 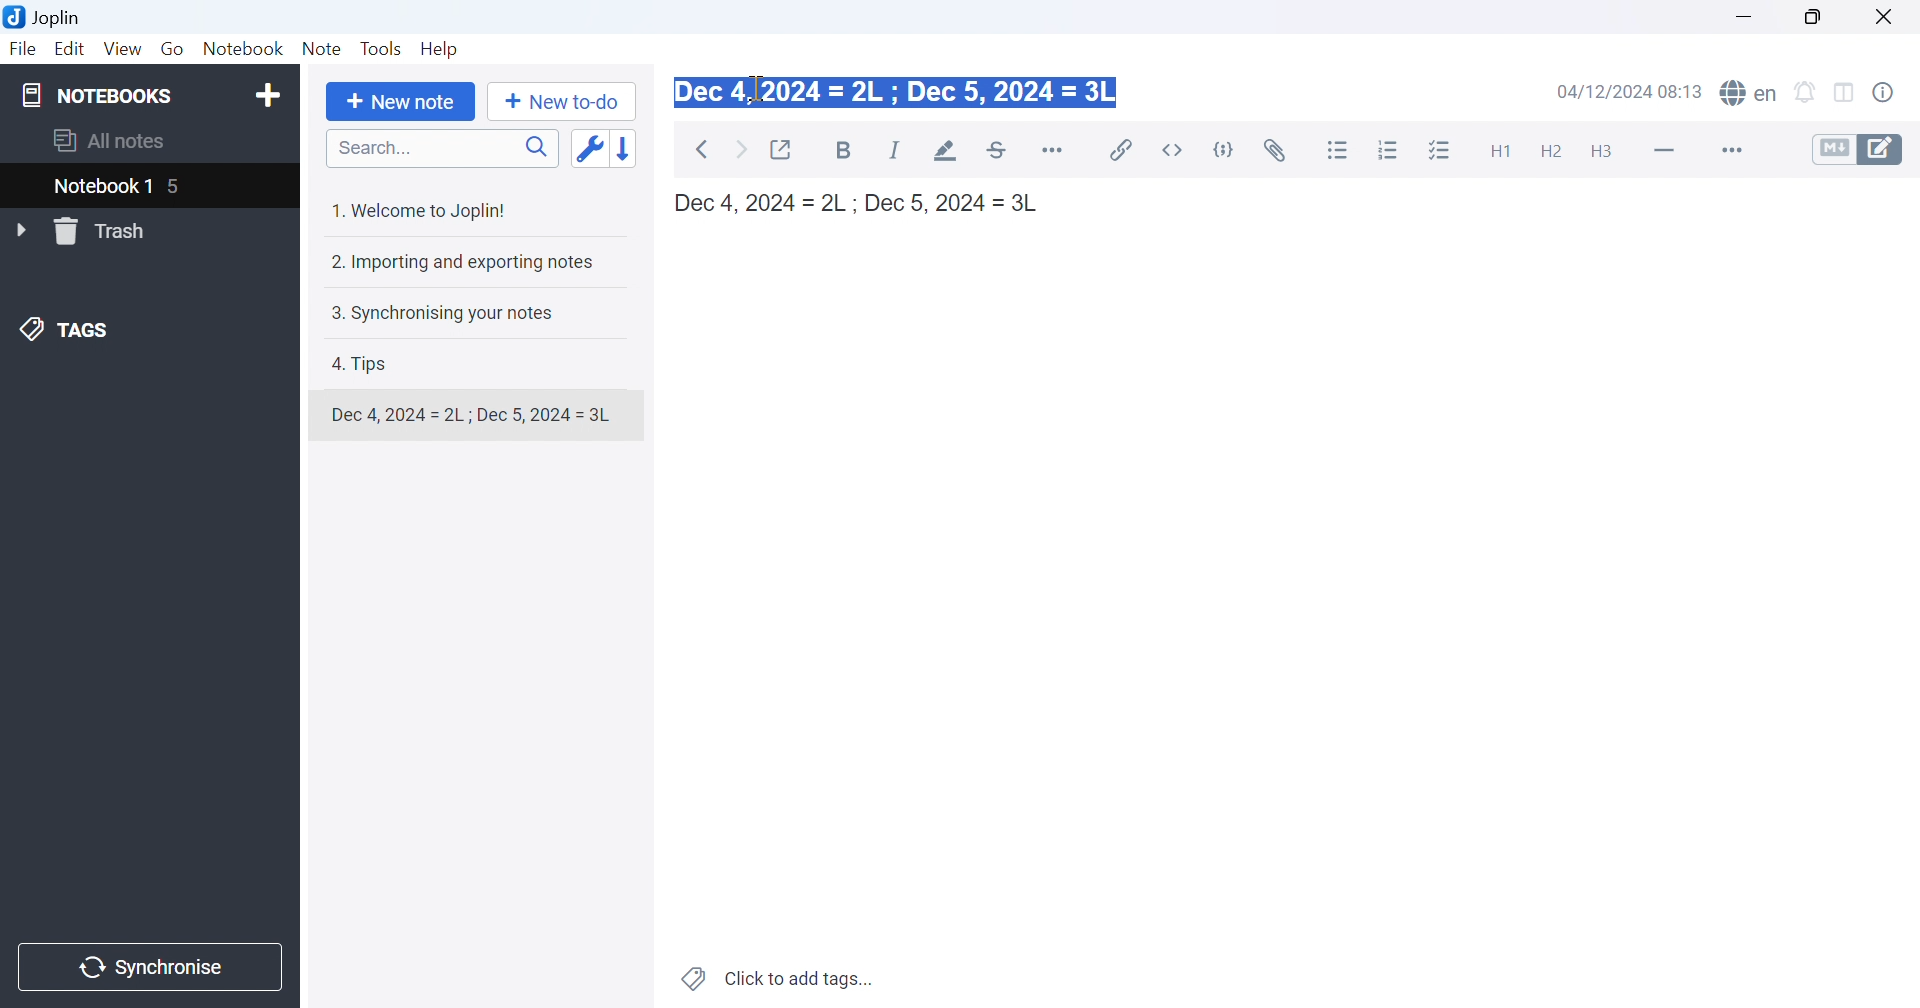 What do you see at coordinates (115, 140) in the screenshot?
I see `All notes` at bounding box center [115, 140].